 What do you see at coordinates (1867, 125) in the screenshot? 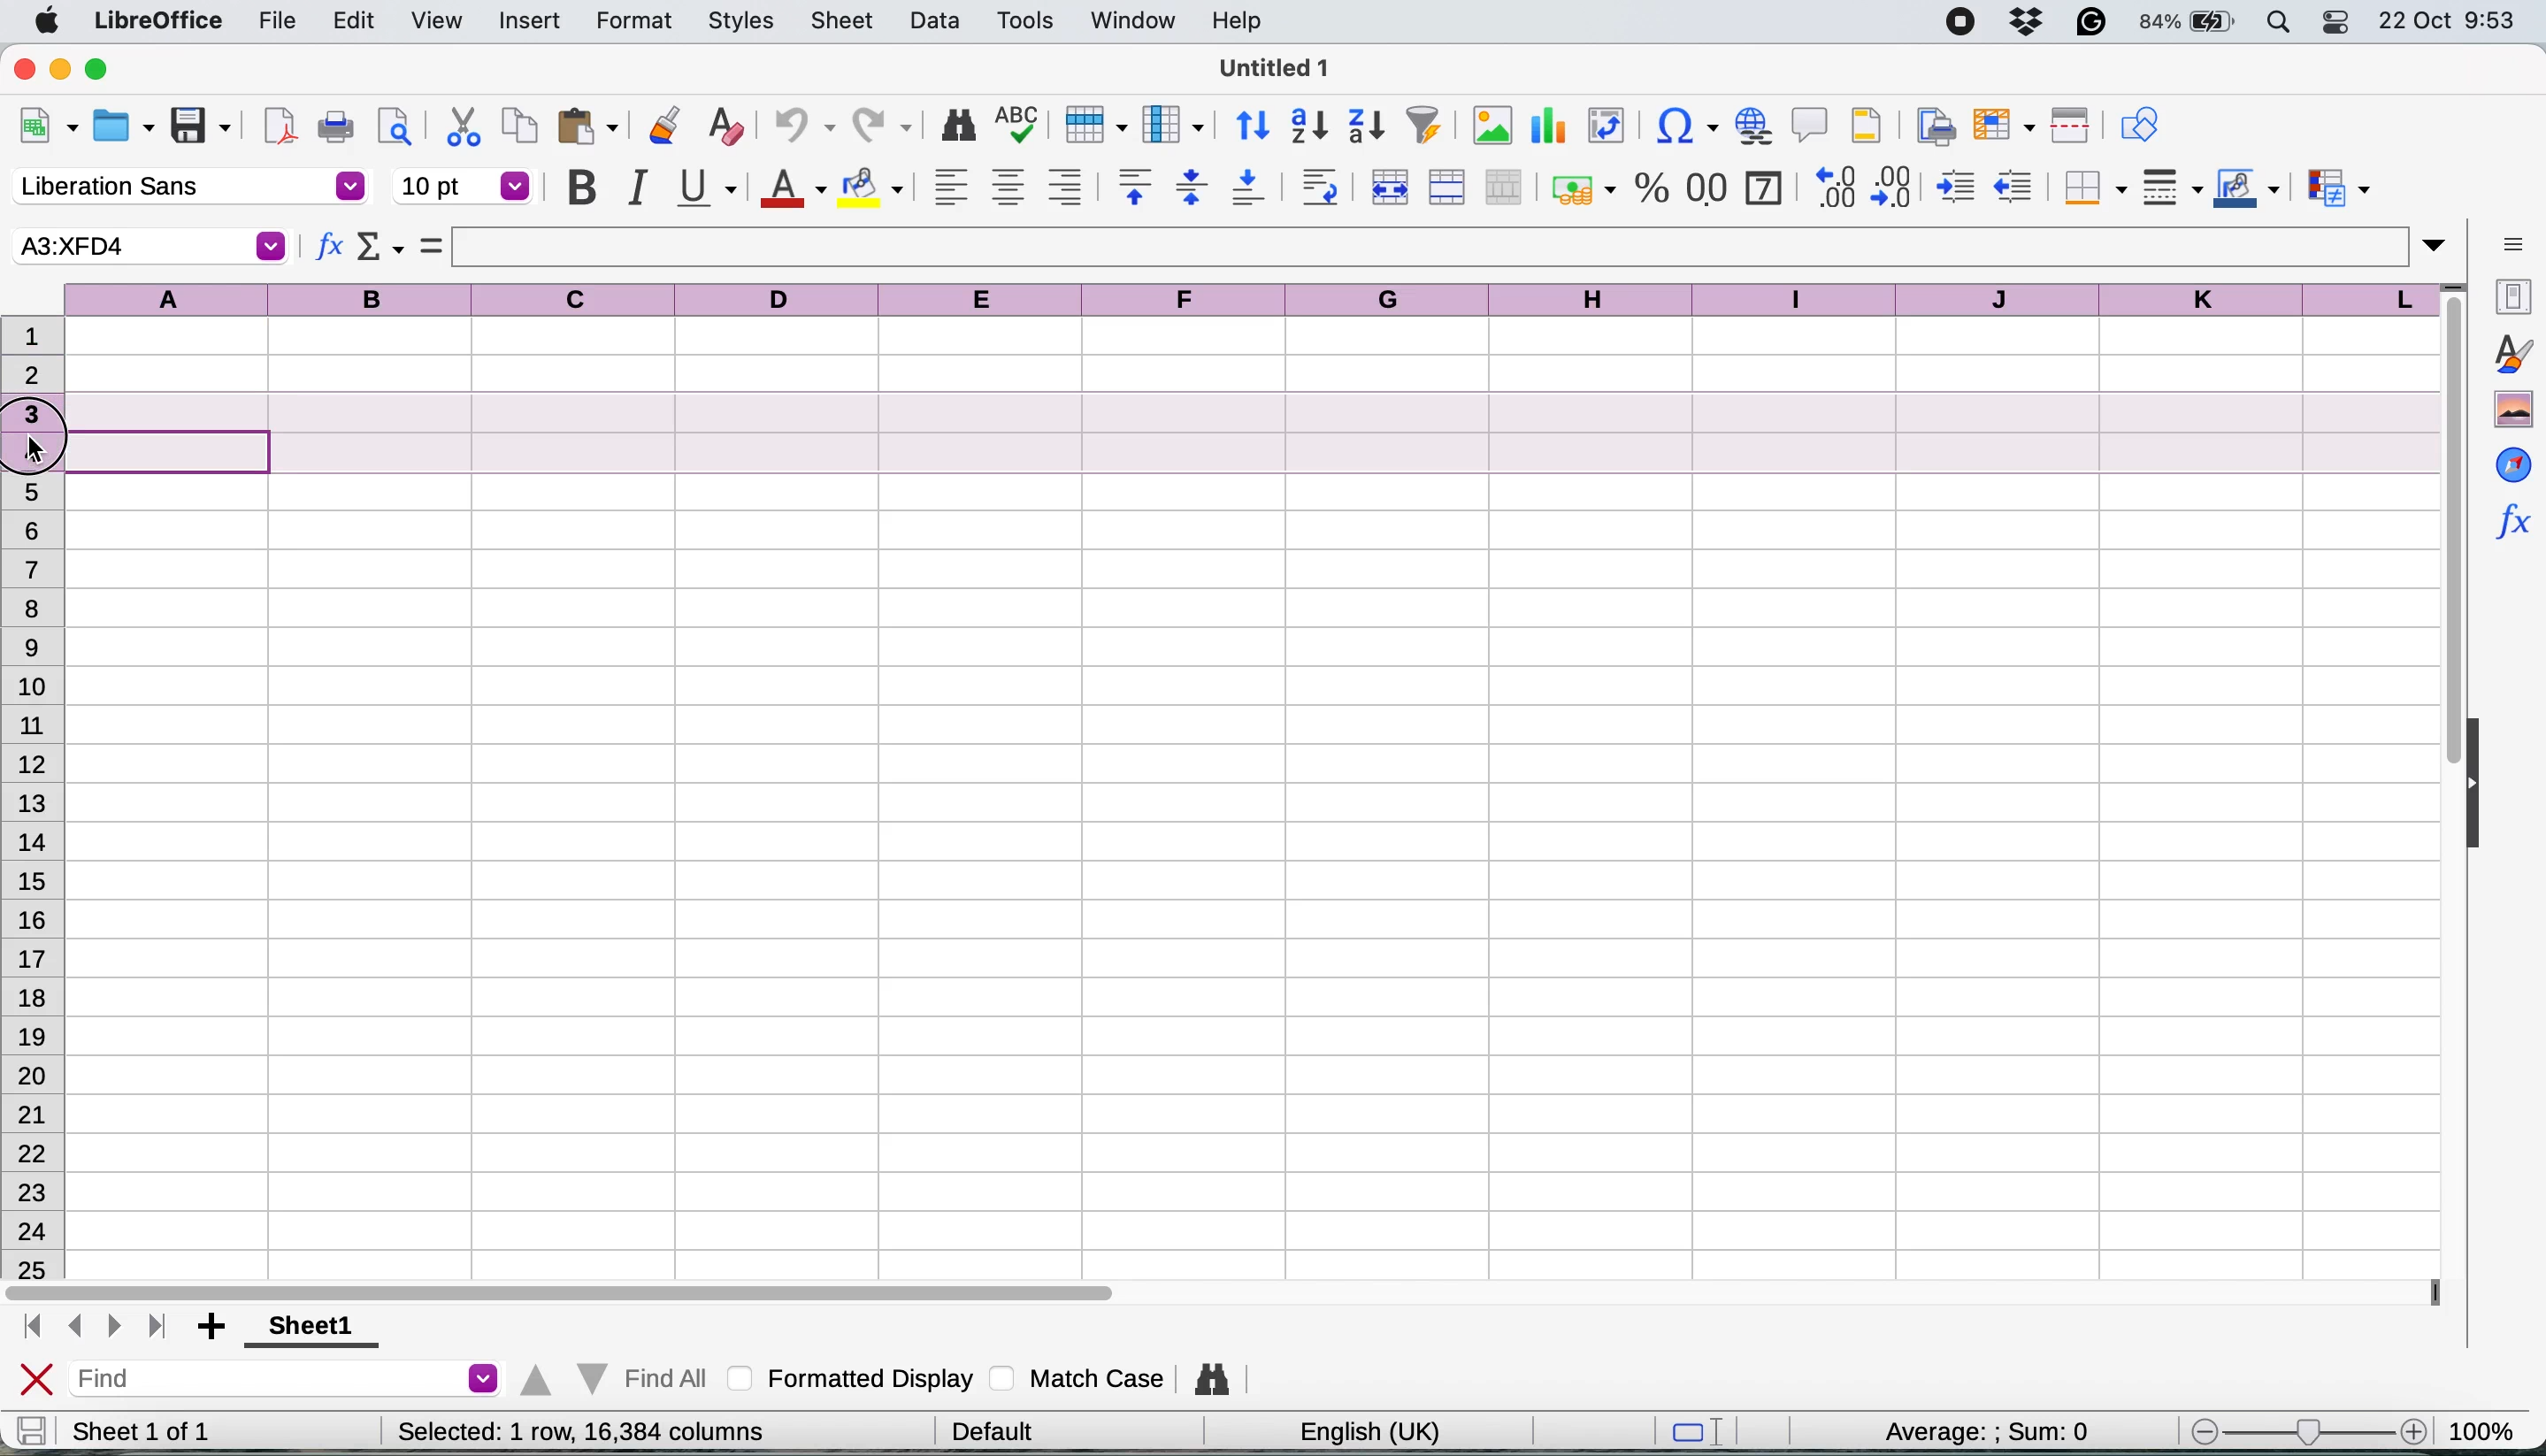
I see `headers and footers` at bounding box center [1867, 125].